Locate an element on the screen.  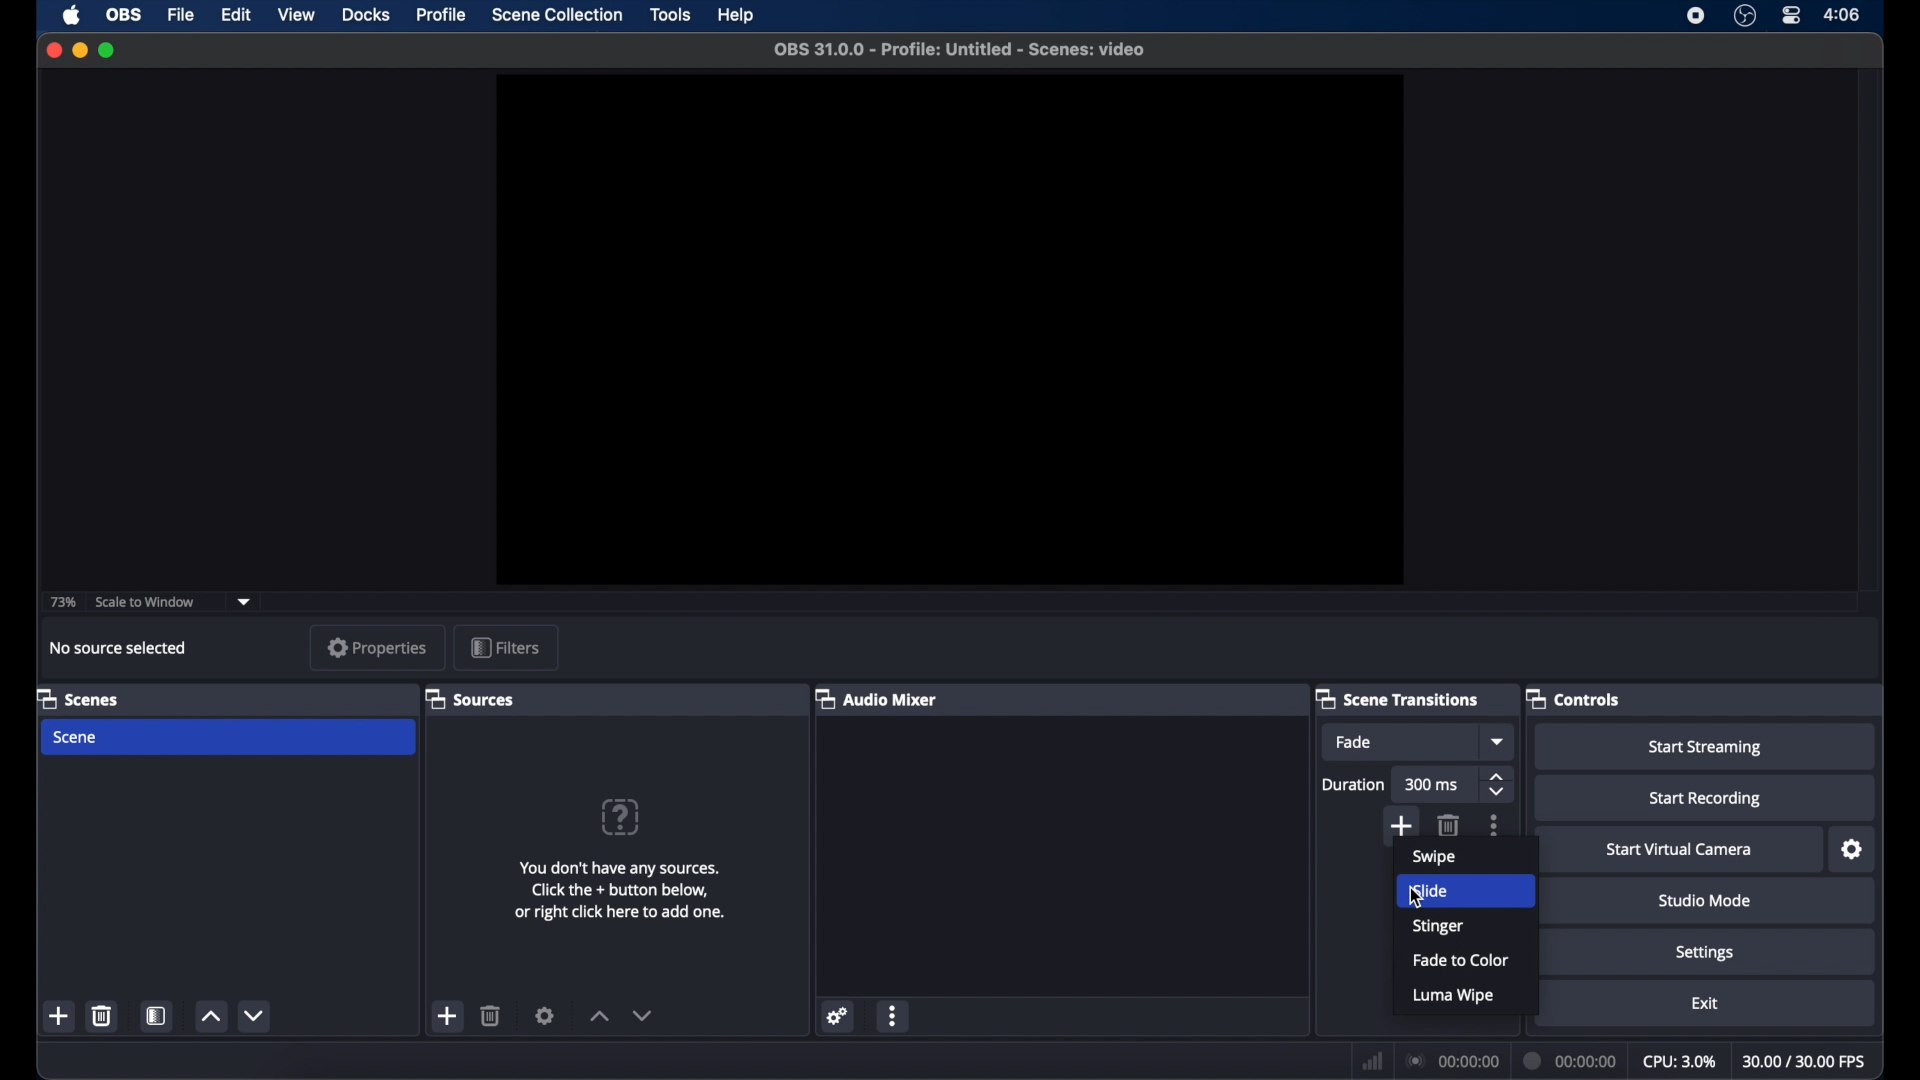
settings is located at coordinates (545, 1015).